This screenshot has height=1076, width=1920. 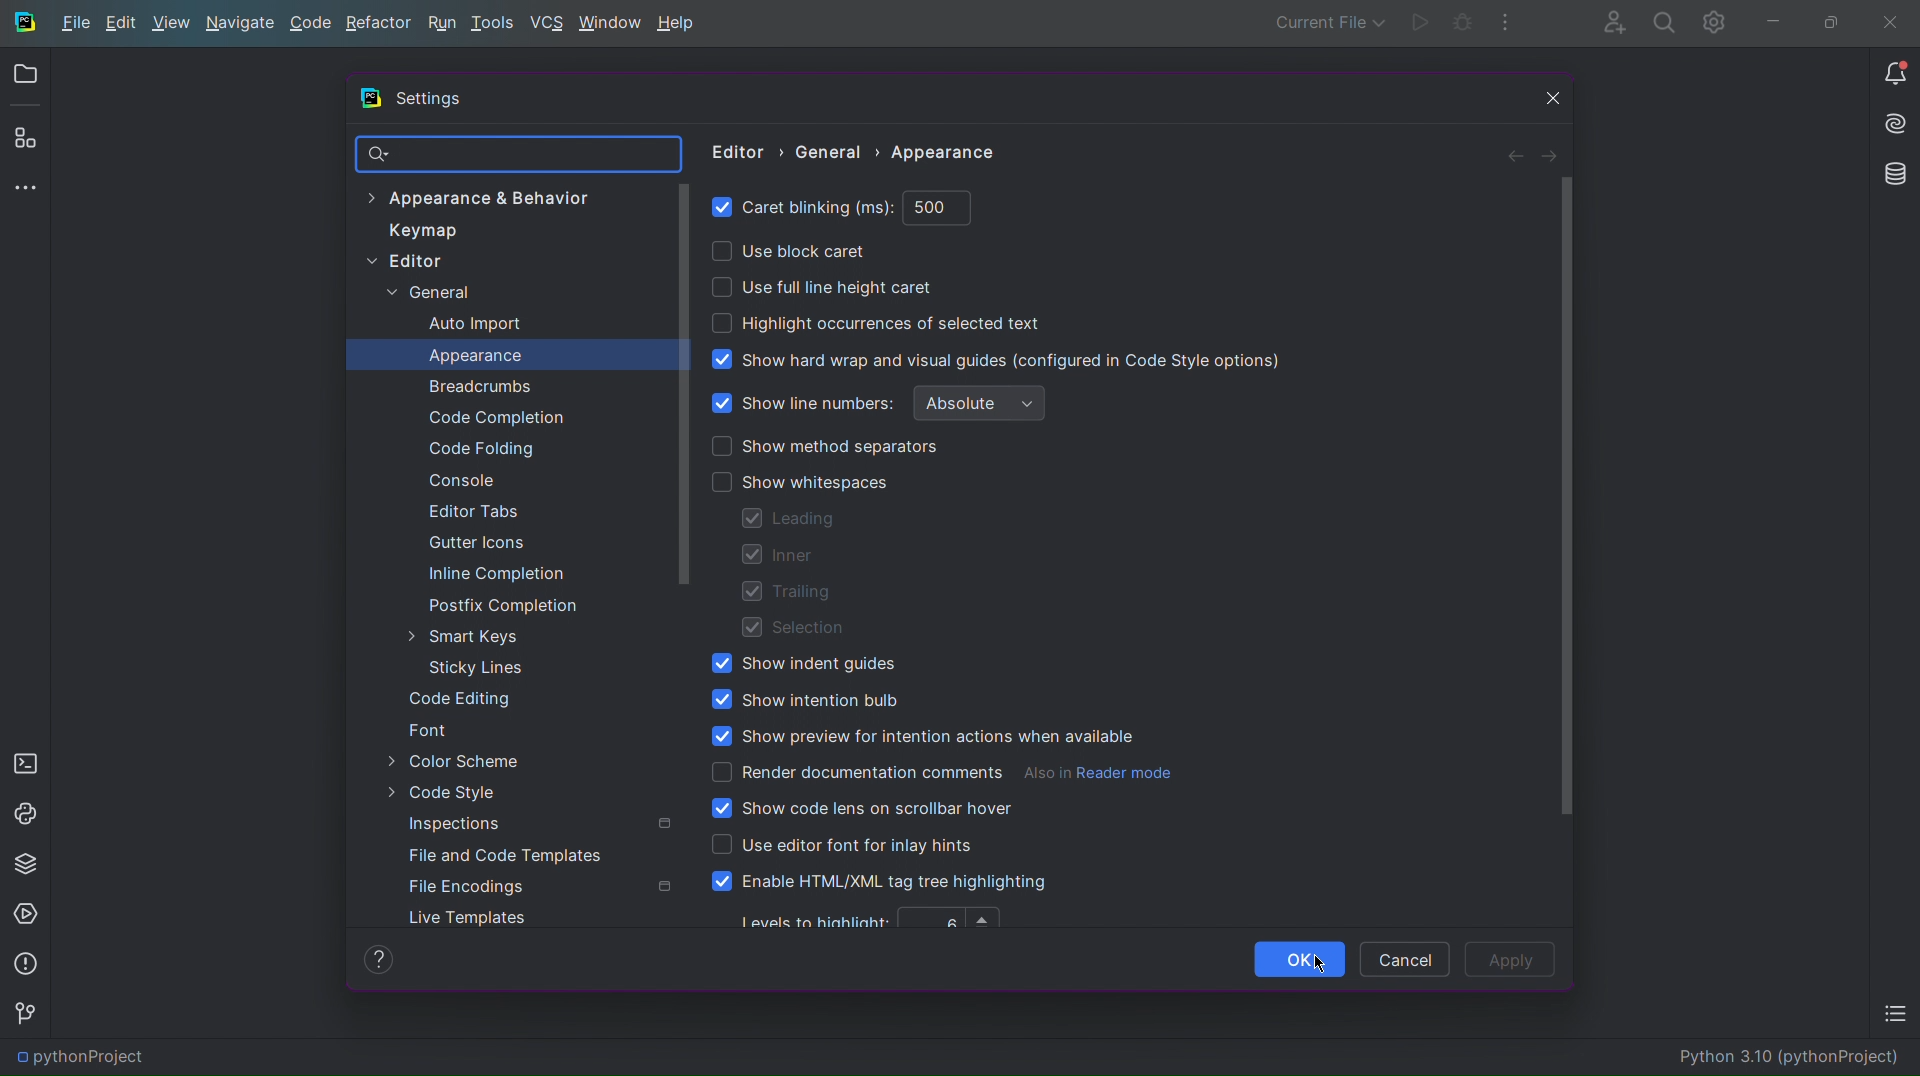 What do you see at coordinates (1660, 22) in the screenshot?
I see `Search` at bounding box center [1660, 22].